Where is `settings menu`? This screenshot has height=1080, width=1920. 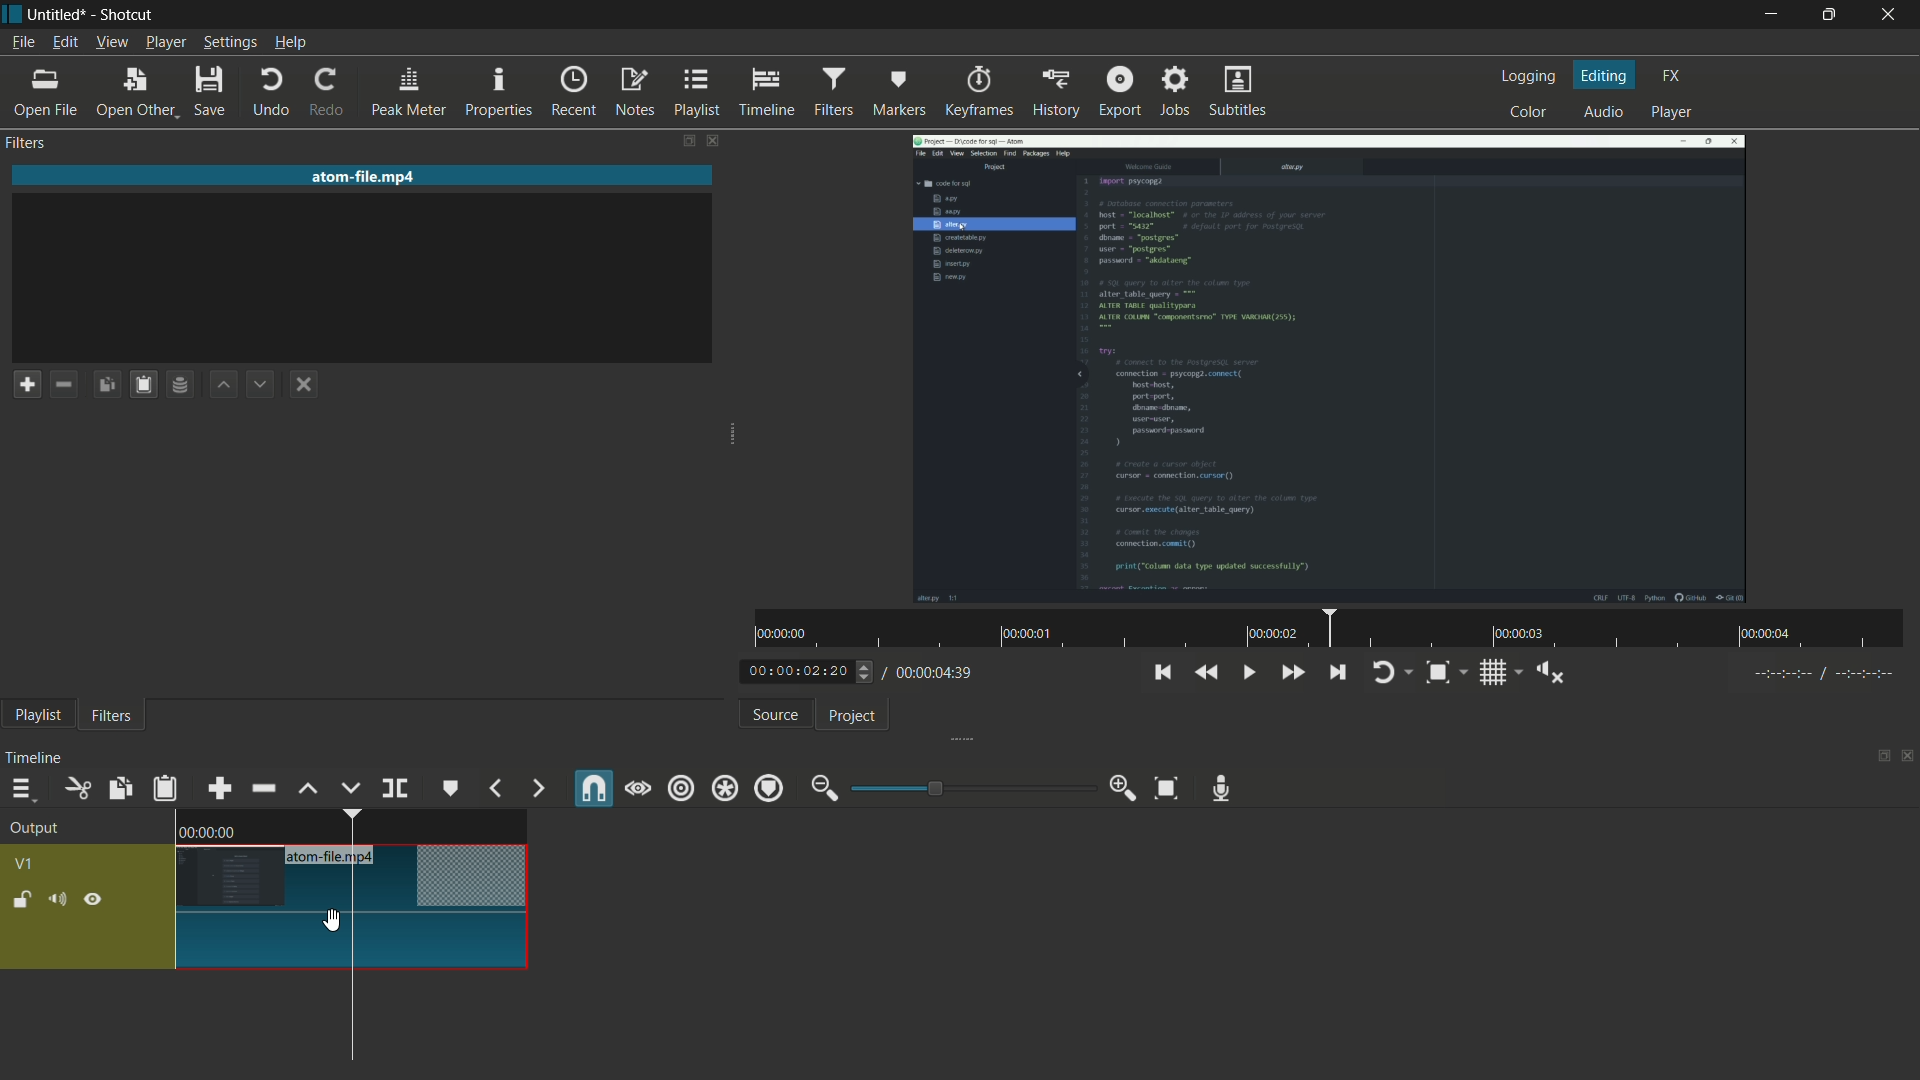 settings menu is located at coordinates (231, 43).